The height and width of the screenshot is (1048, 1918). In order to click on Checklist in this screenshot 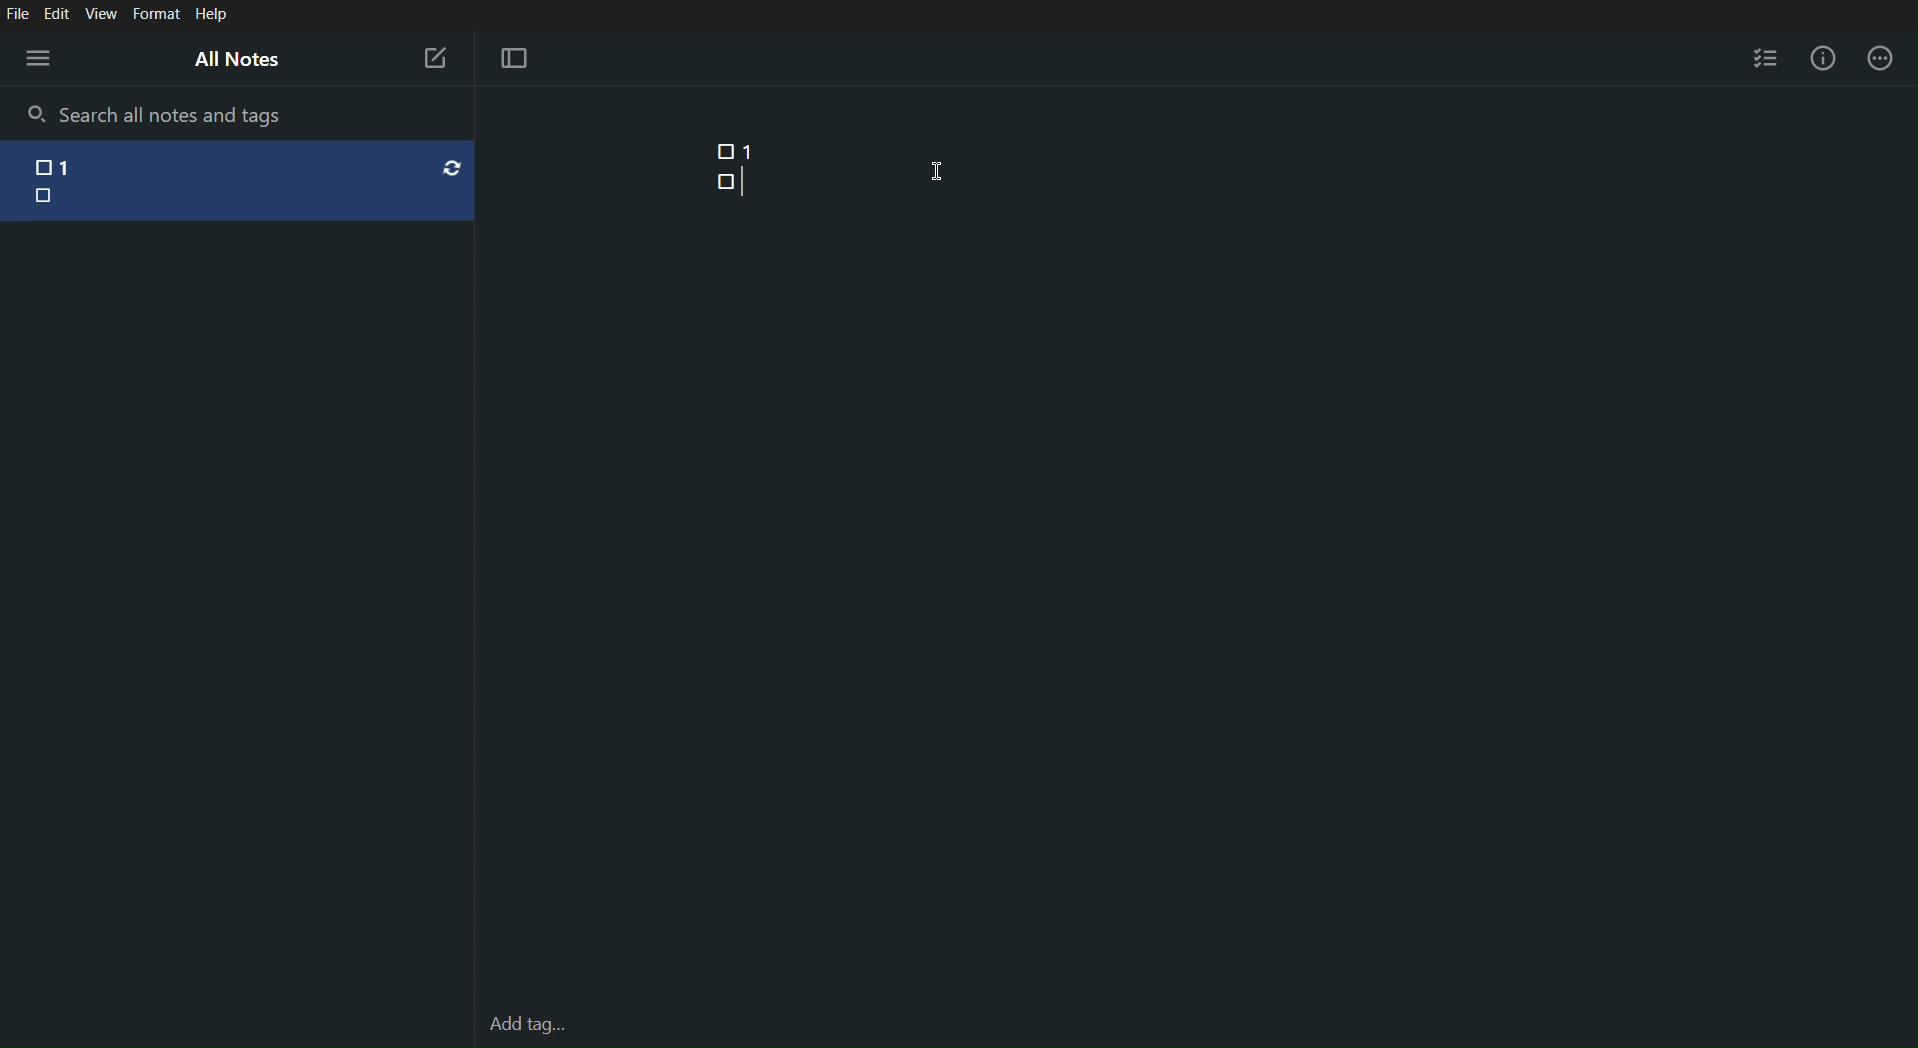, I will do `click(1765, 55)`.